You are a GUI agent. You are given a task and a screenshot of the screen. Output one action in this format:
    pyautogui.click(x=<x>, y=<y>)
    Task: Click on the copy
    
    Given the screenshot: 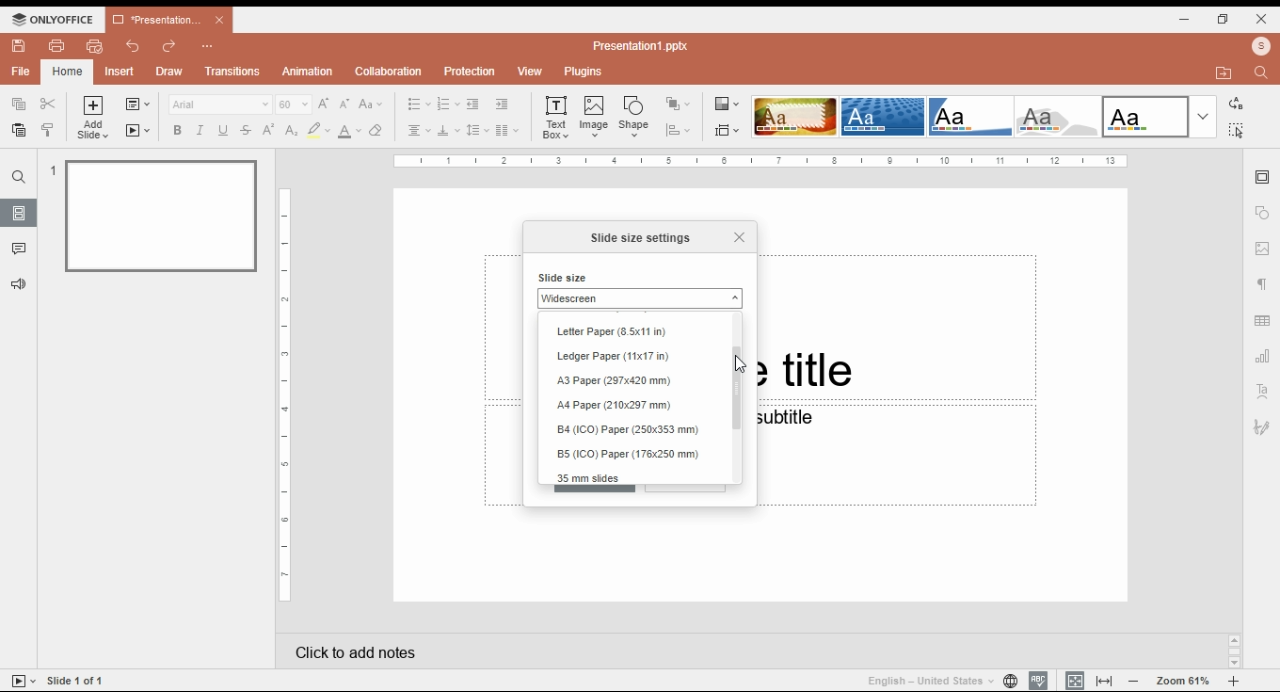 What is the action you would take?
    pyautogui.click(x=17, y=102)
    